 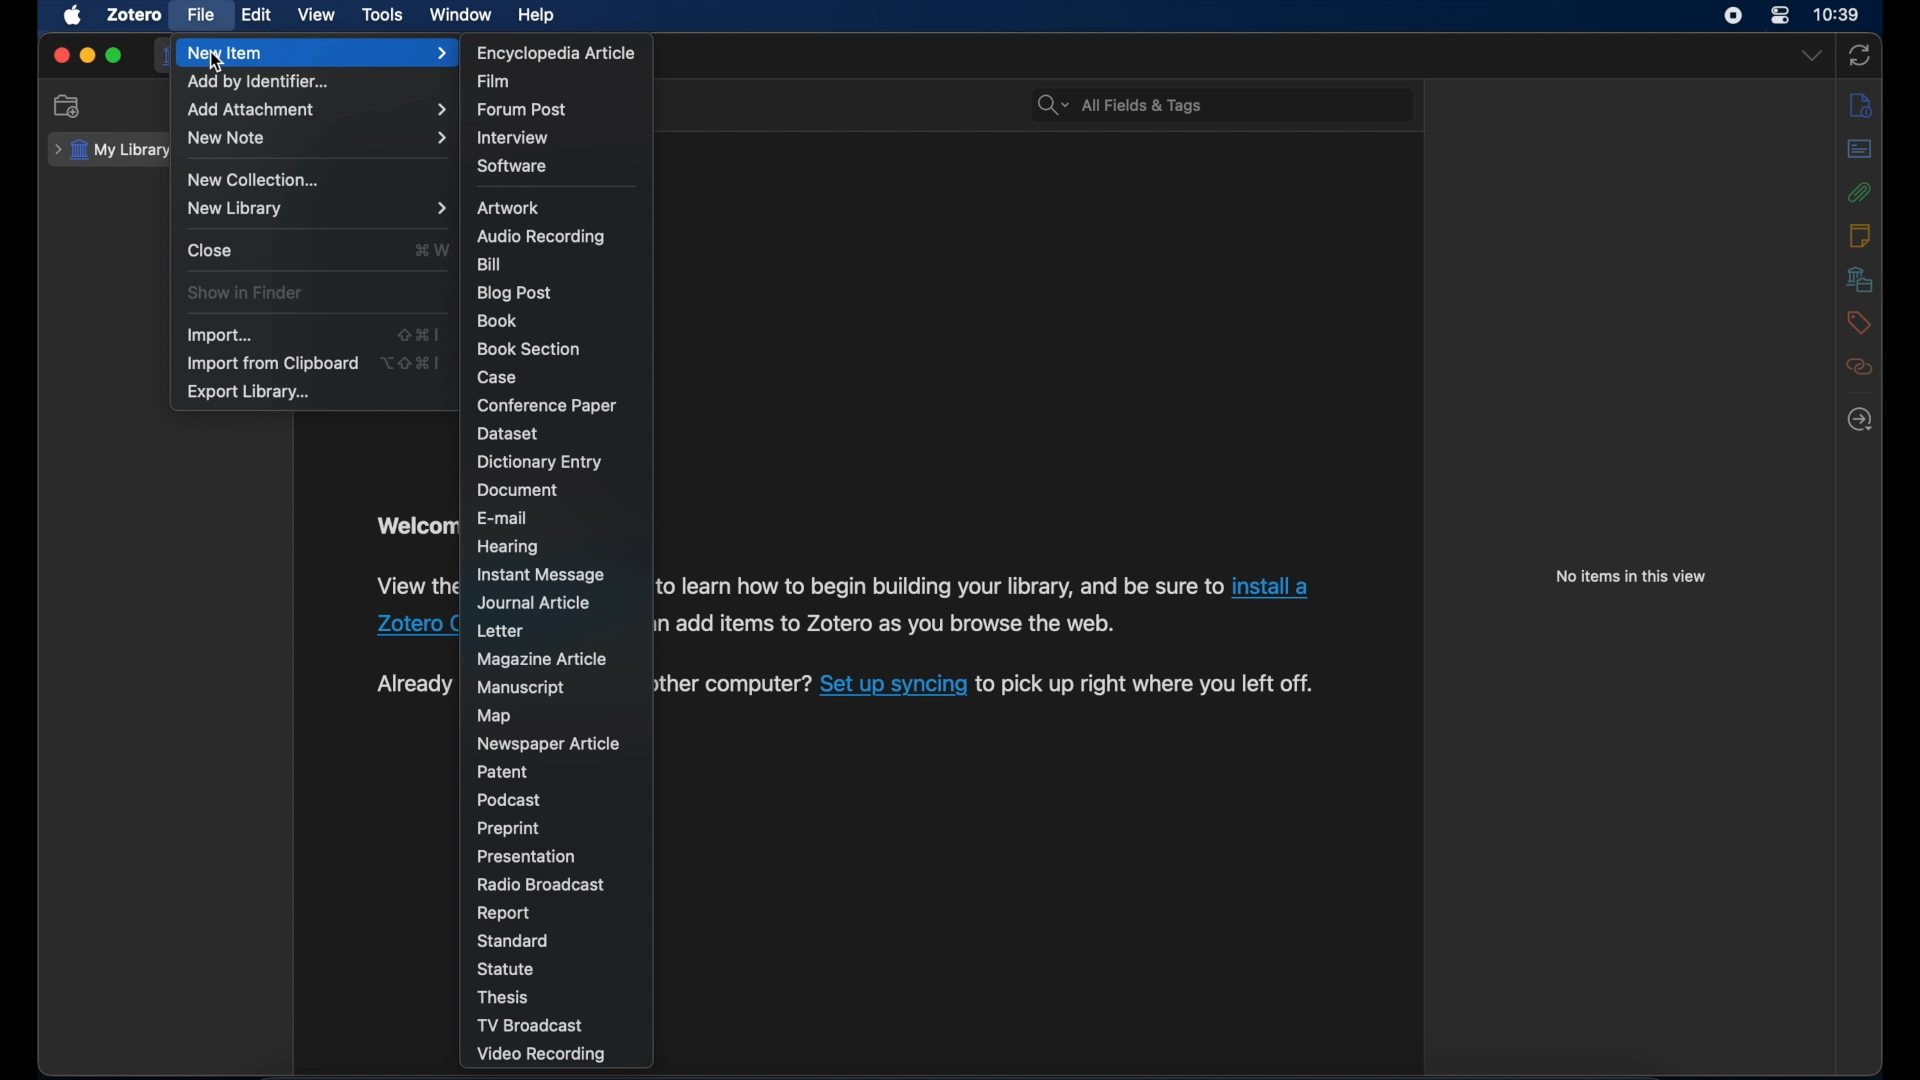 I want to click on letter, so click(x=500, y=630).